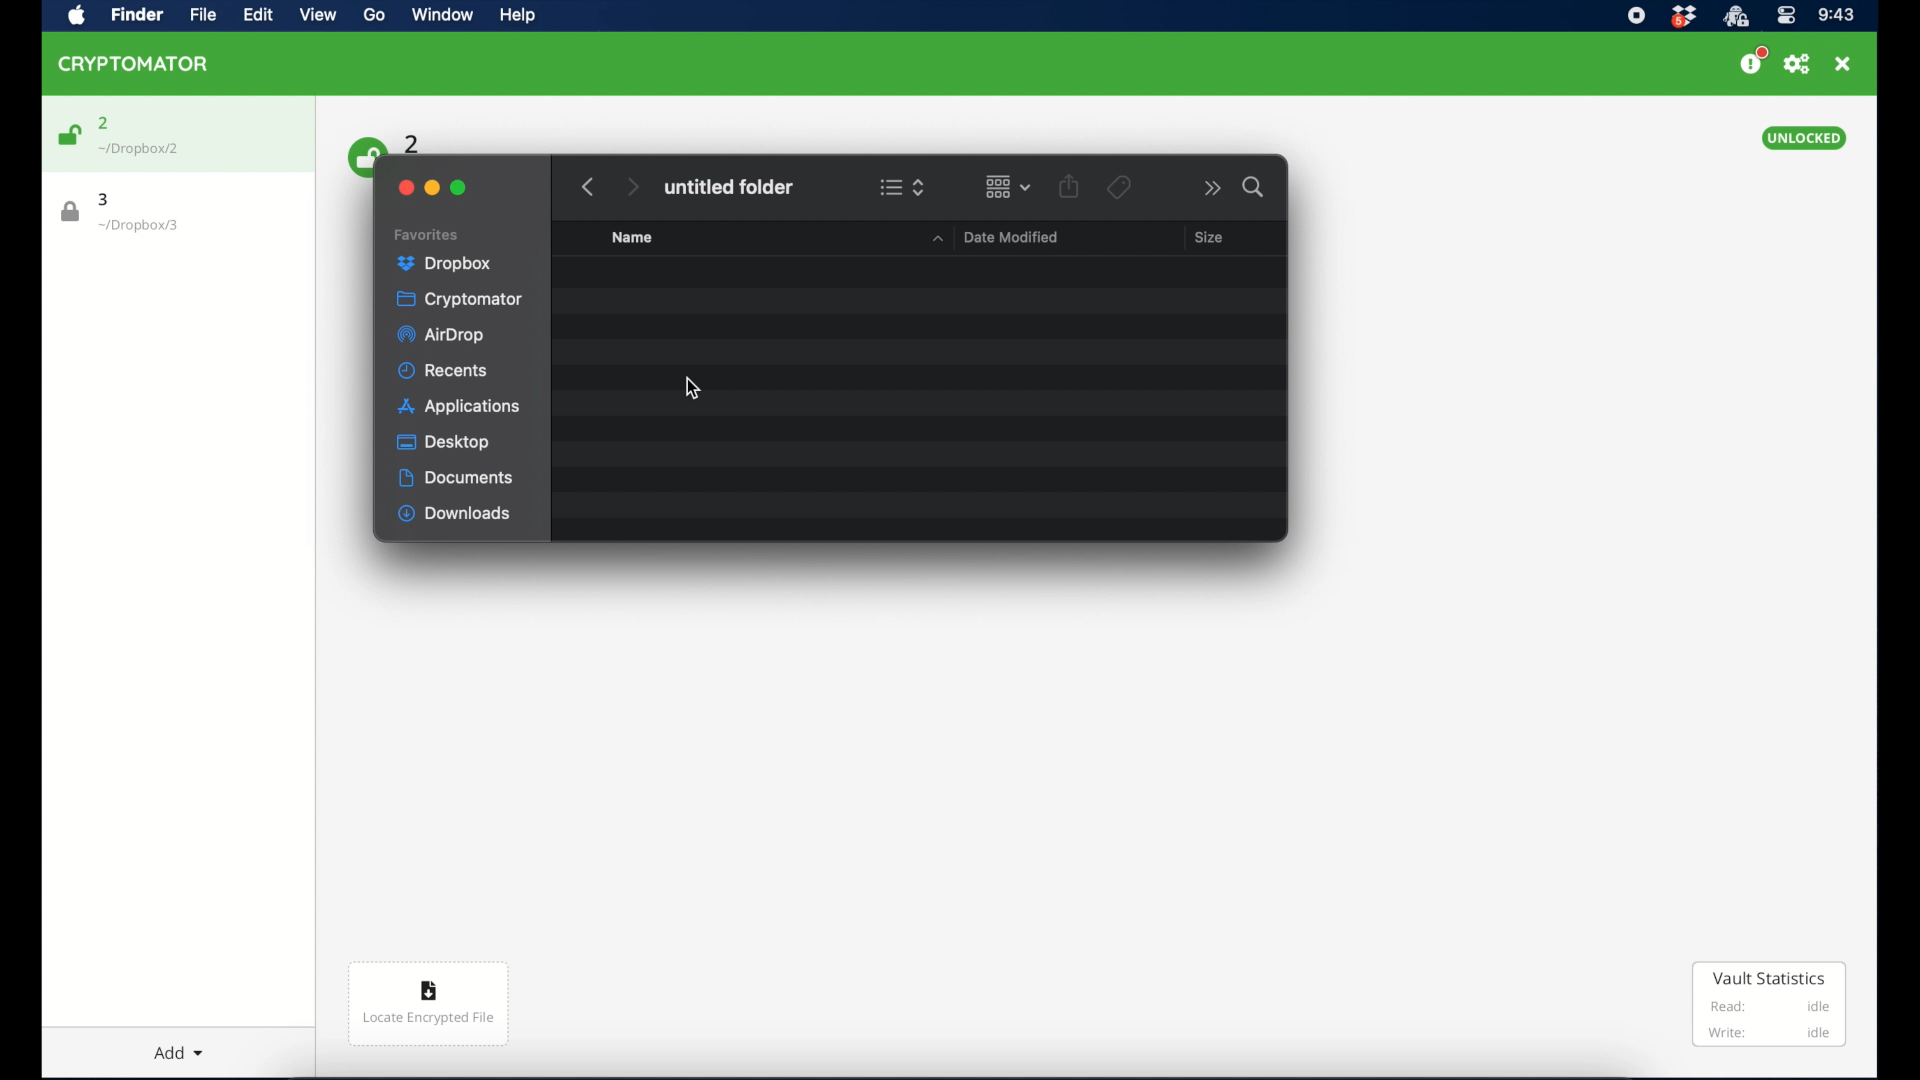 This screenshot has width=1920, height=1080. Describe the element at coordinates (413, 142) in the screenshot. I see `2` at that location.